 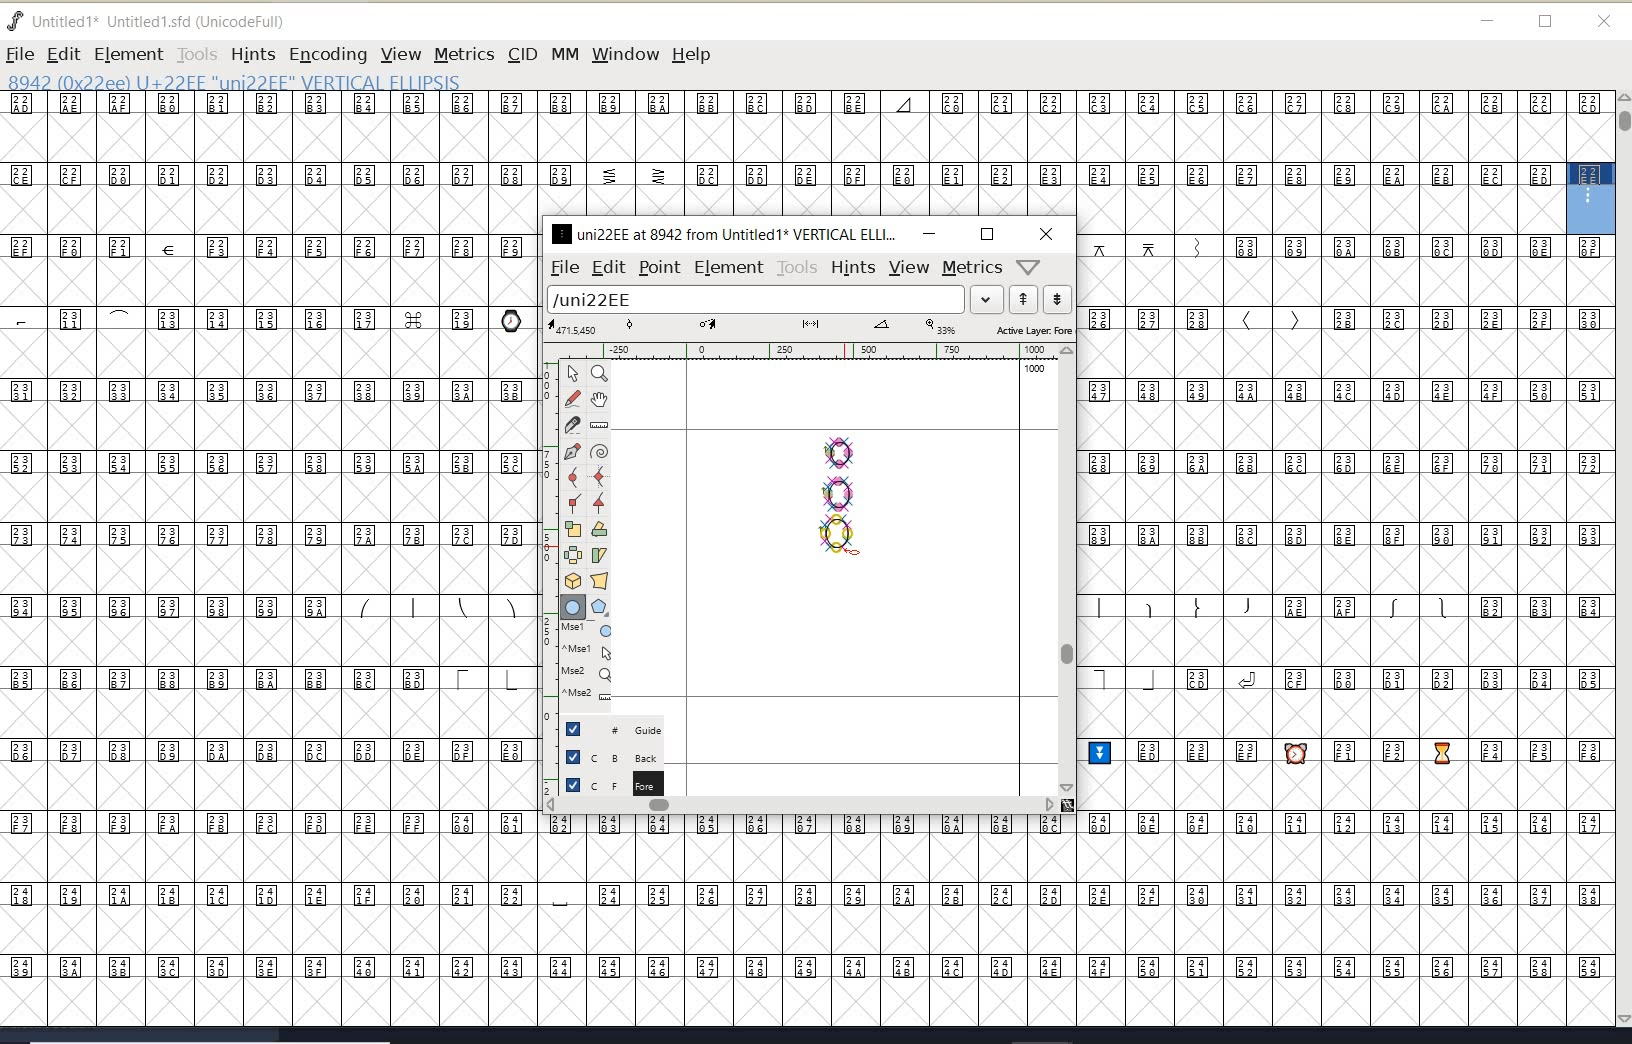 I want to click on background, so click(x=615, y=756).